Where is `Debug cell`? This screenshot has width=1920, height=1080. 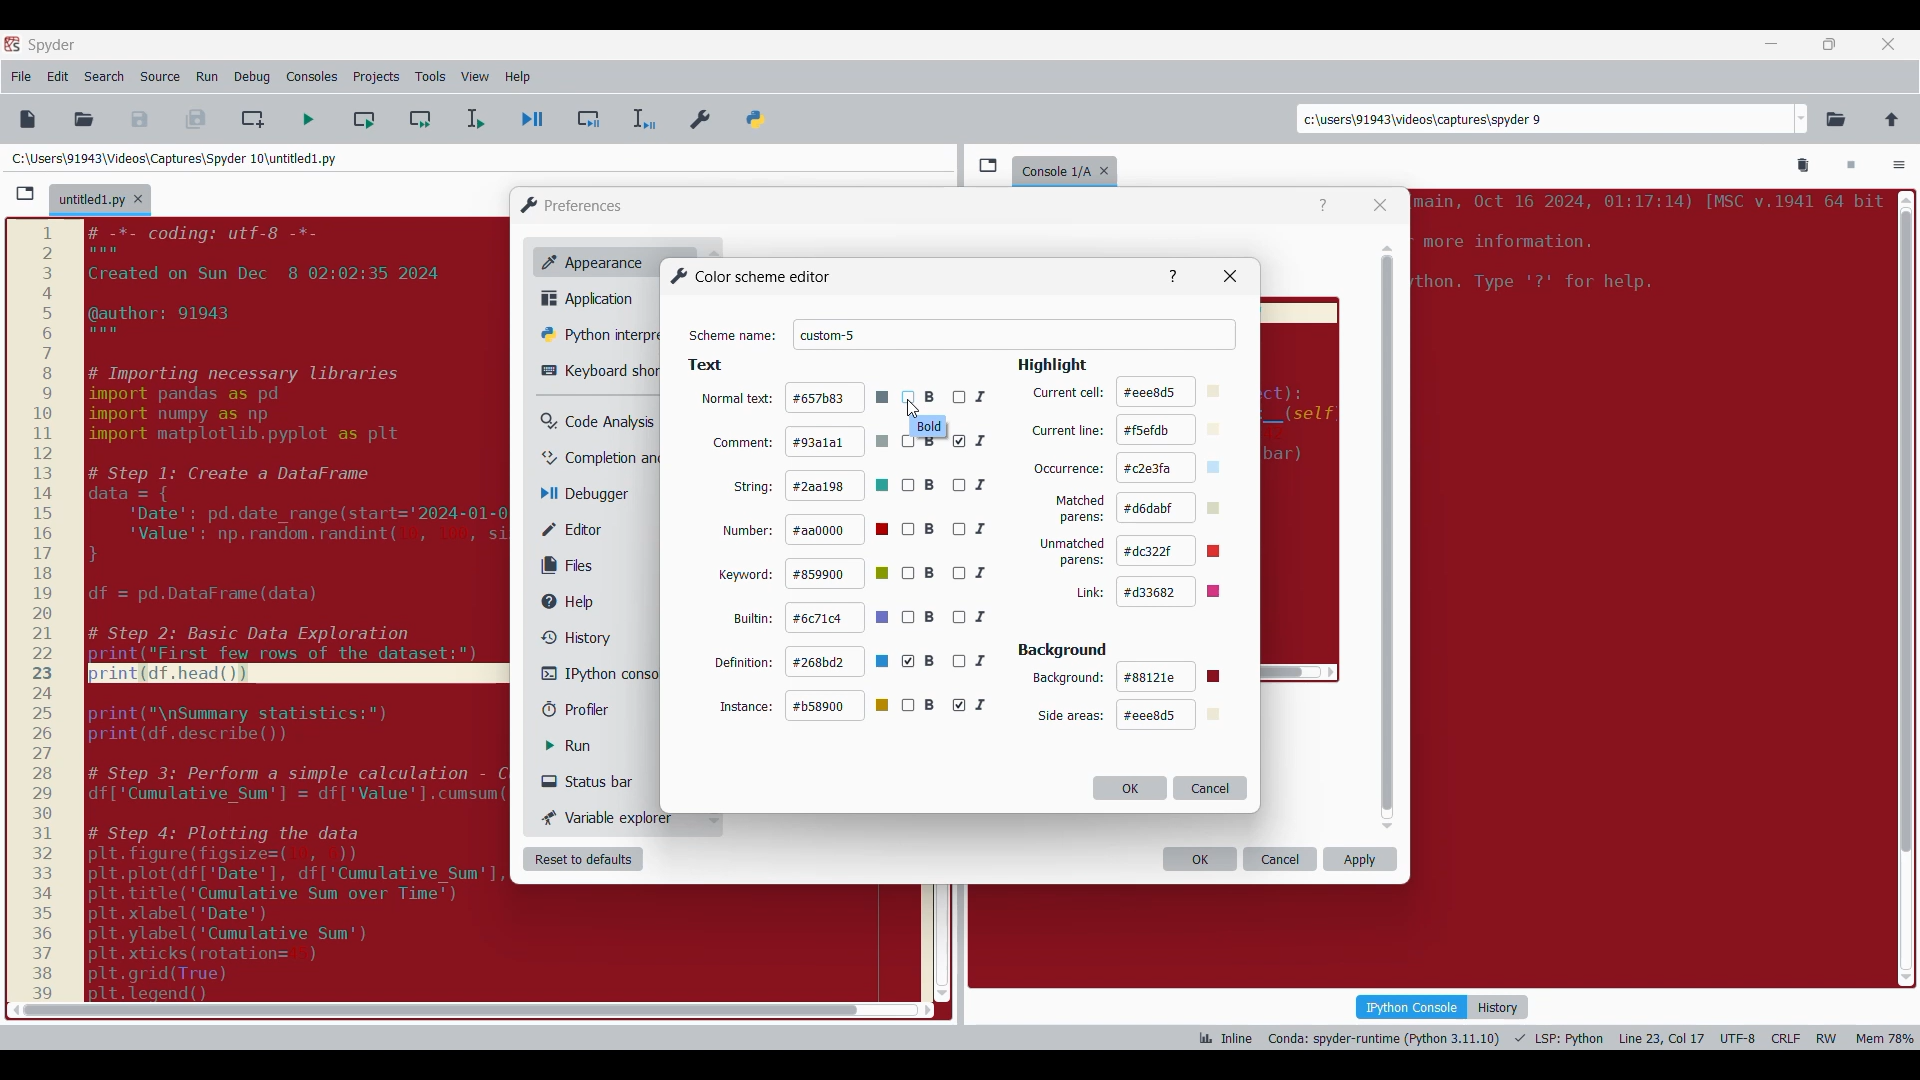 Debug cell is located at coordinates (589, 119).